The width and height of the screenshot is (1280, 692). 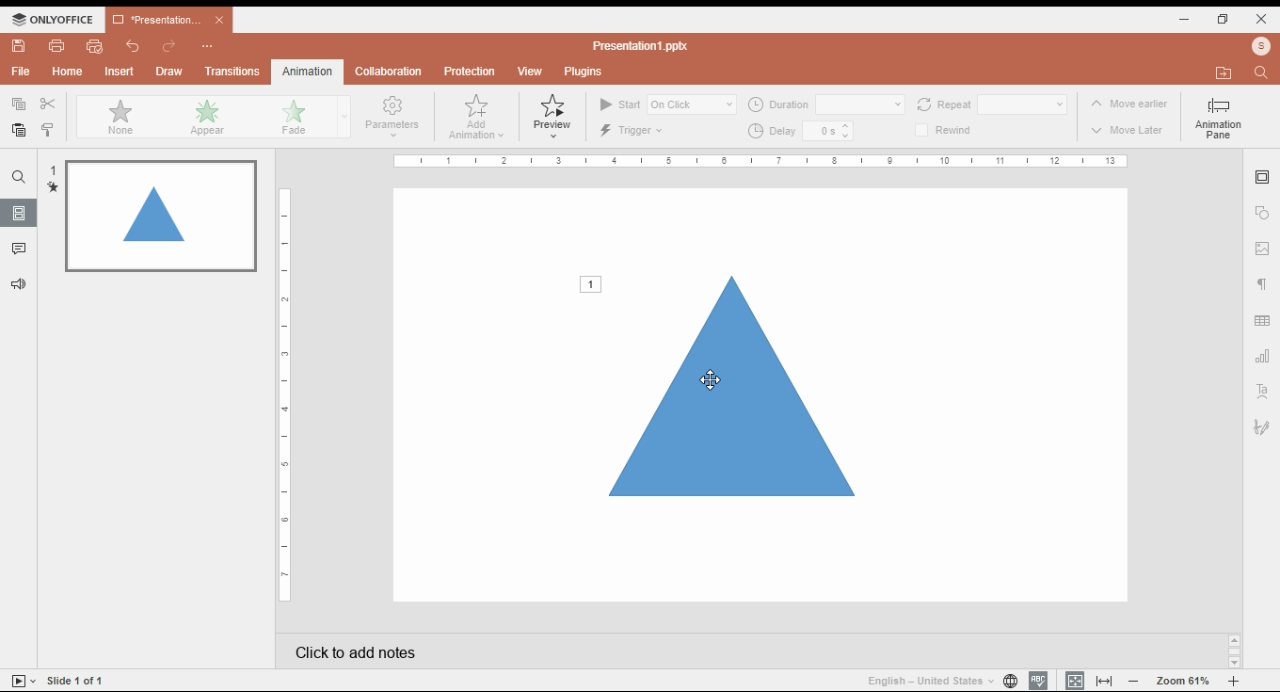 I want to click on animation duration, so click(x=826, y=105).